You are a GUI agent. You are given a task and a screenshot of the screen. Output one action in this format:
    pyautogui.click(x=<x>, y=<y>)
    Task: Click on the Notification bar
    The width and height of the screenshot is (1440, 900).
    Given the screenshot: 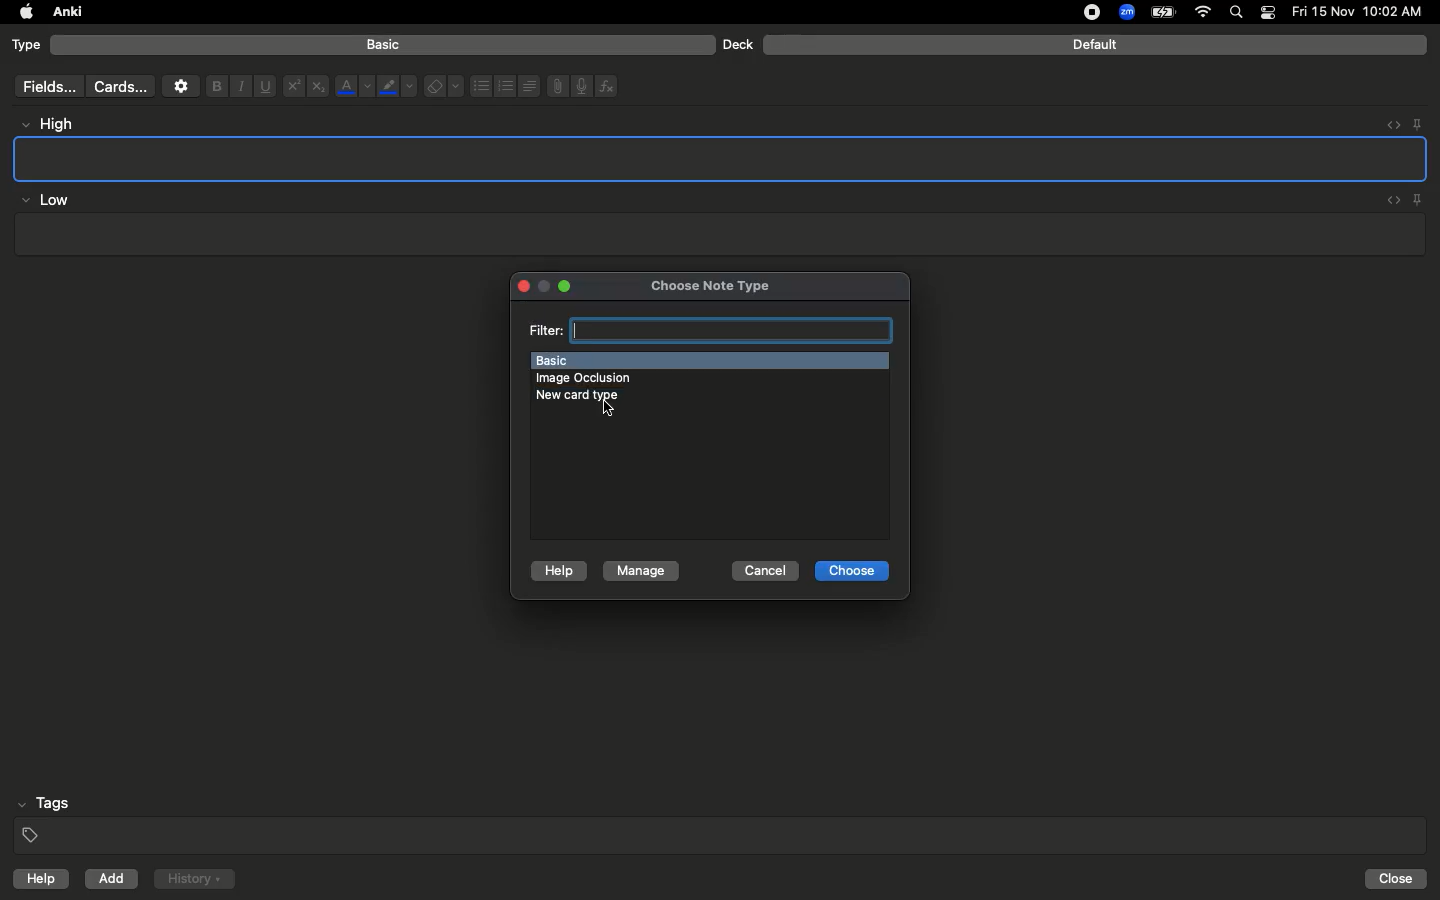 What is the action you would take?
    pyautogui.click(x=1268, y=13)
    